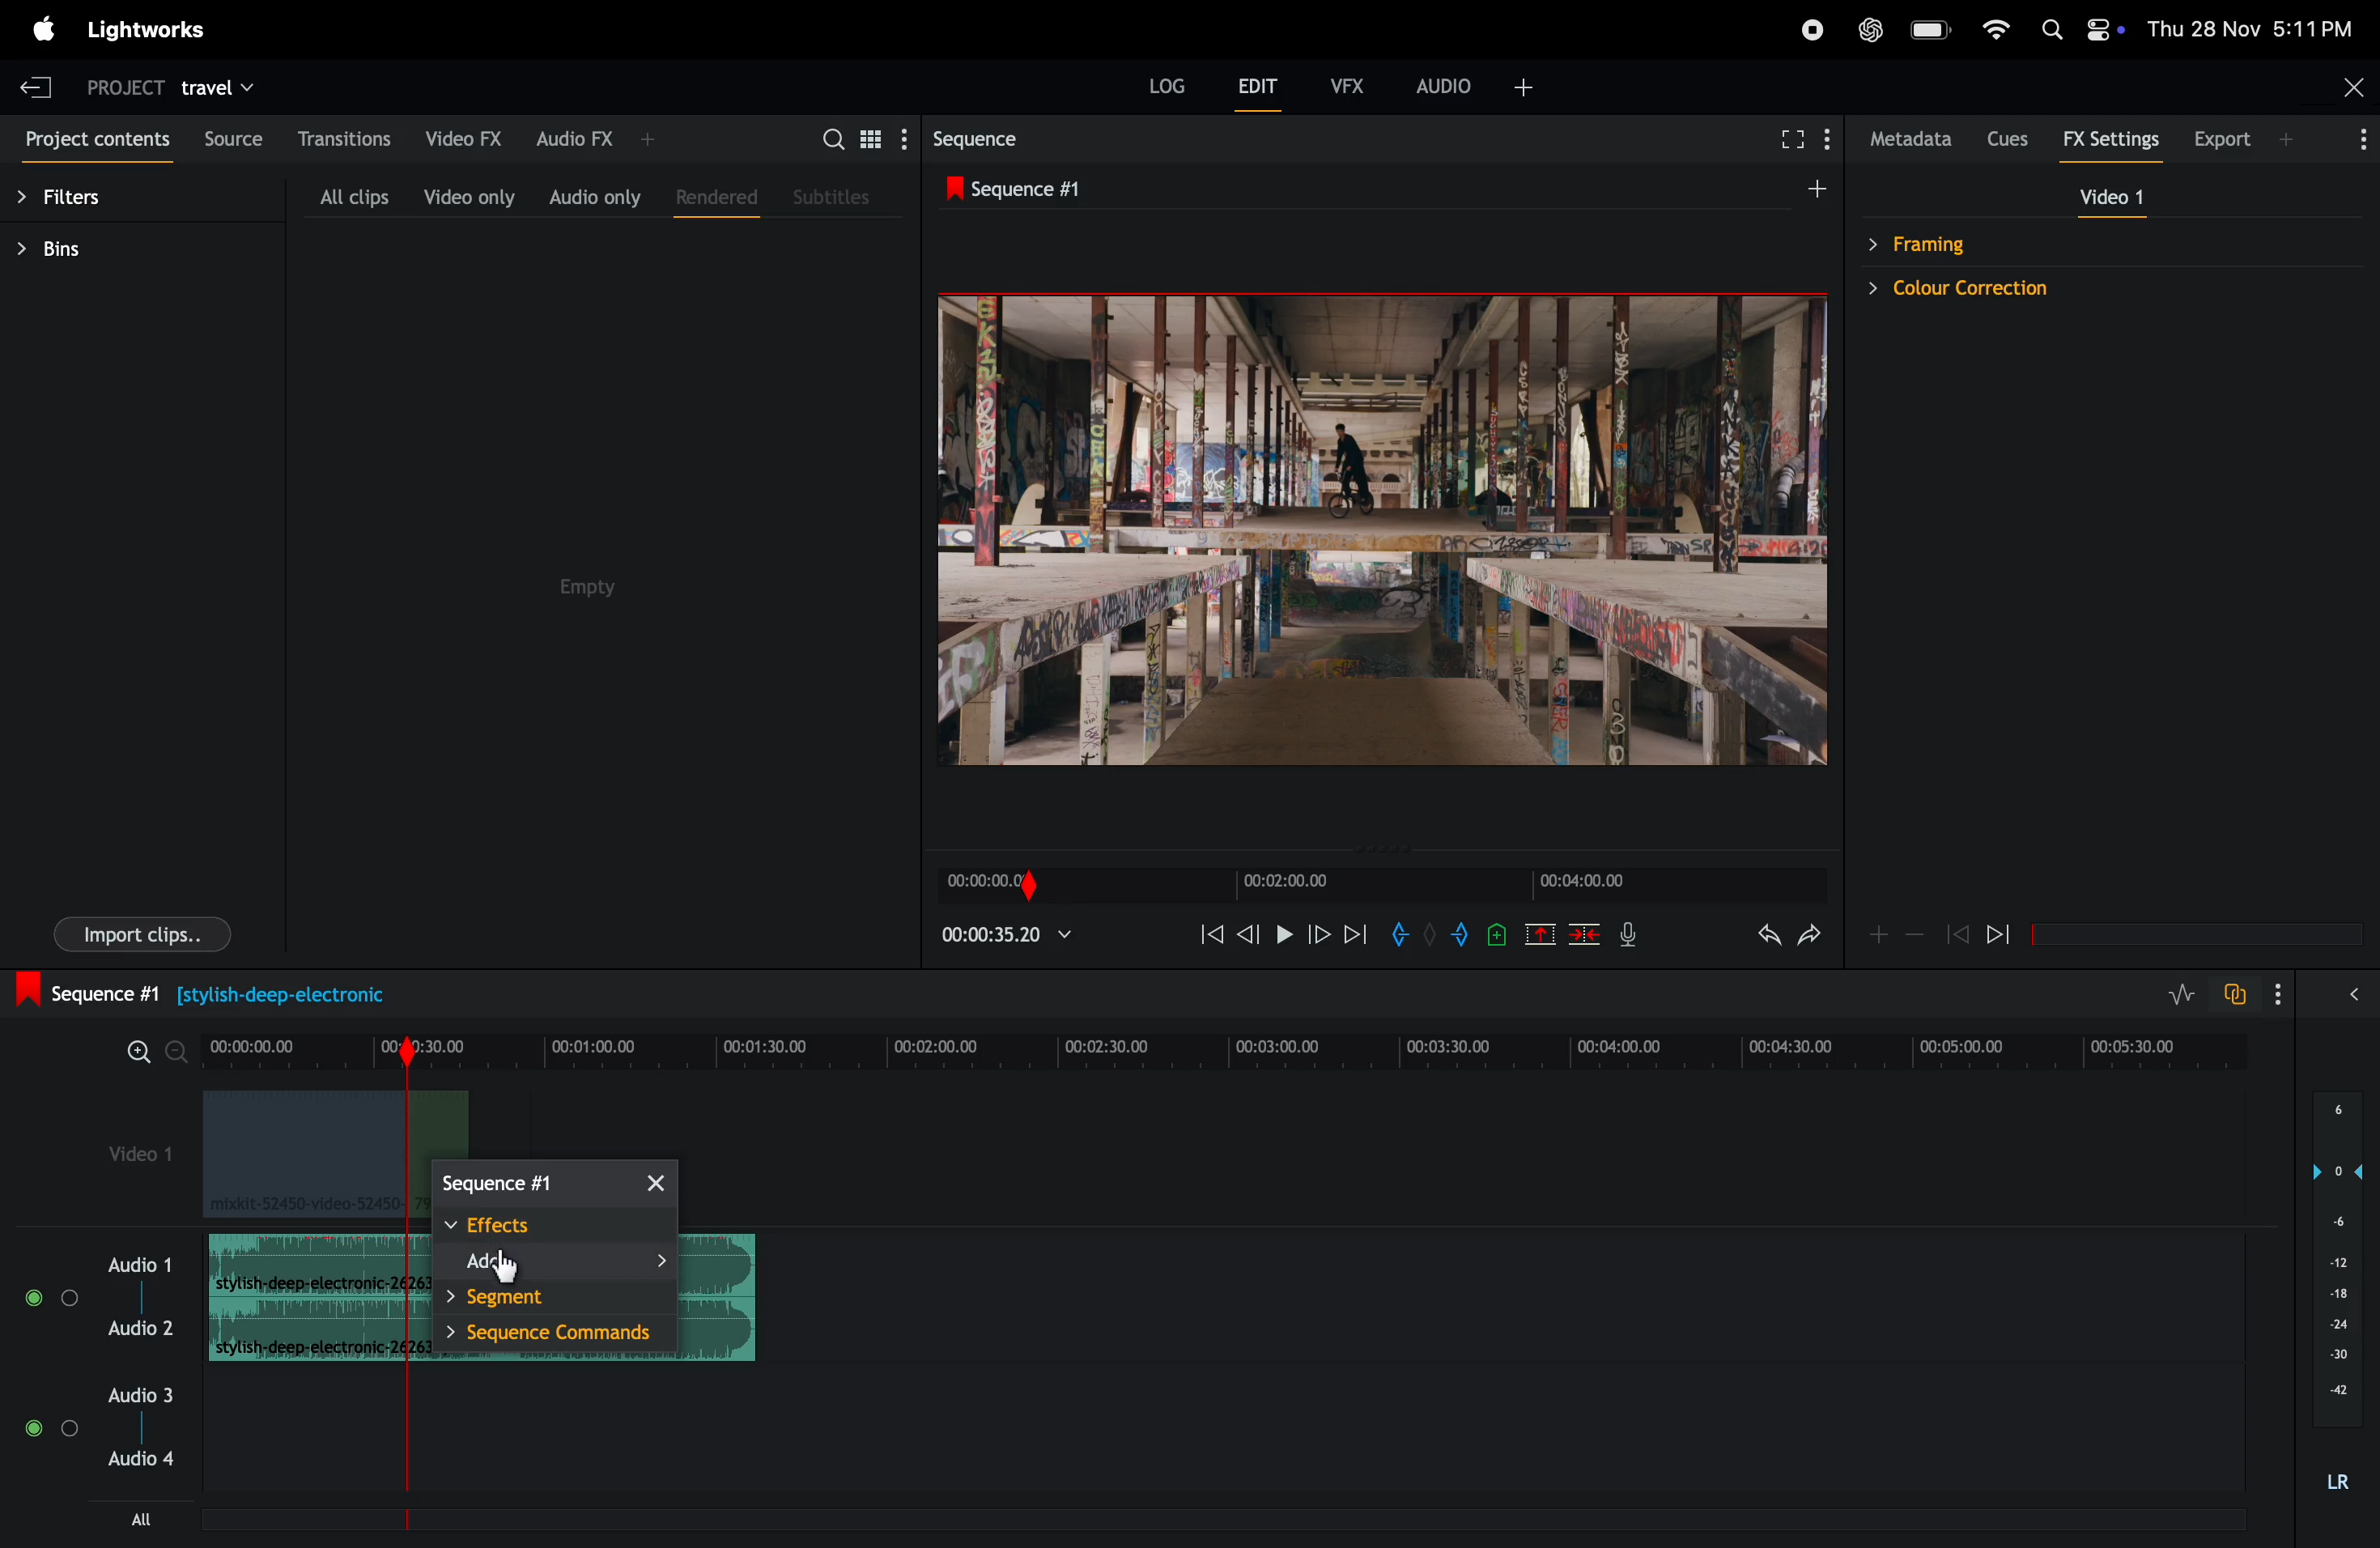 This screenshot has width=2380, height=1548. What do you see at coordinates (1492, 937) in the screenshot?
I see `add cue` at bounding box center [1492, 937].